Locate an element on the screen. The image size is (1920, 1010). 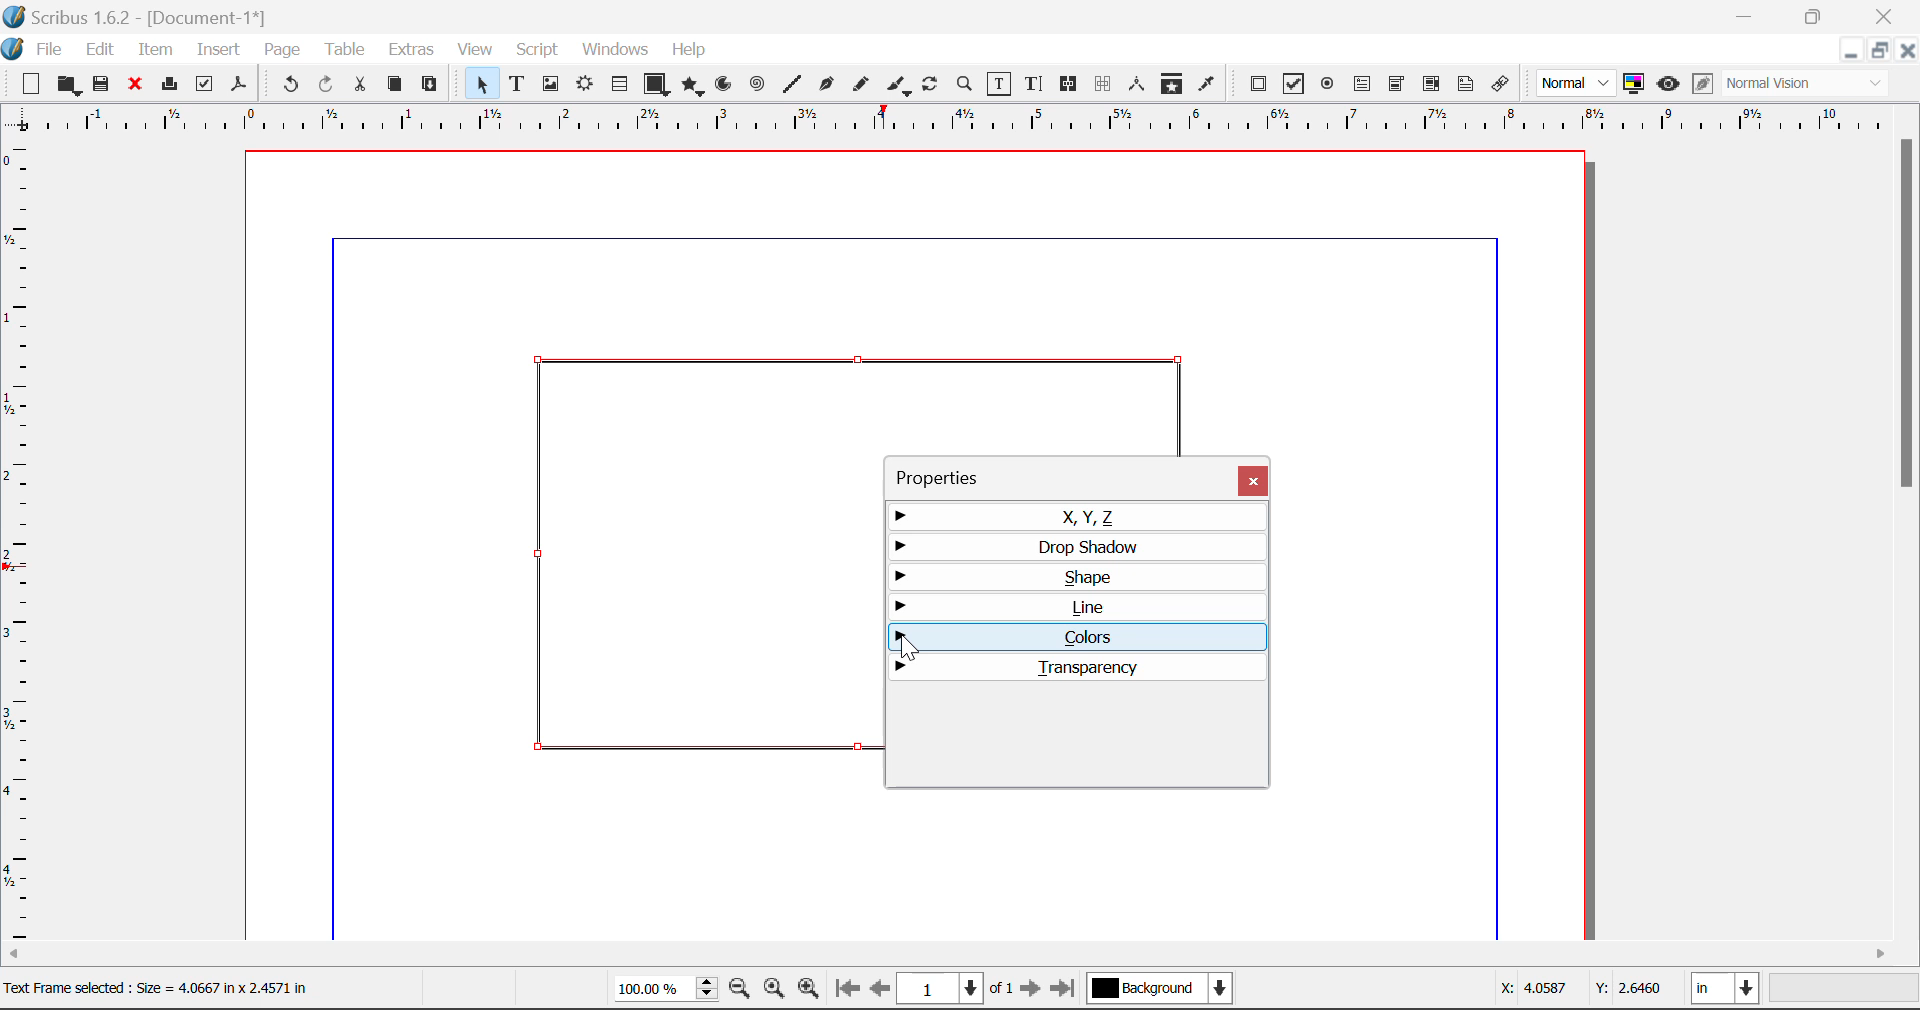
Help is located at coordinates (690, 50).